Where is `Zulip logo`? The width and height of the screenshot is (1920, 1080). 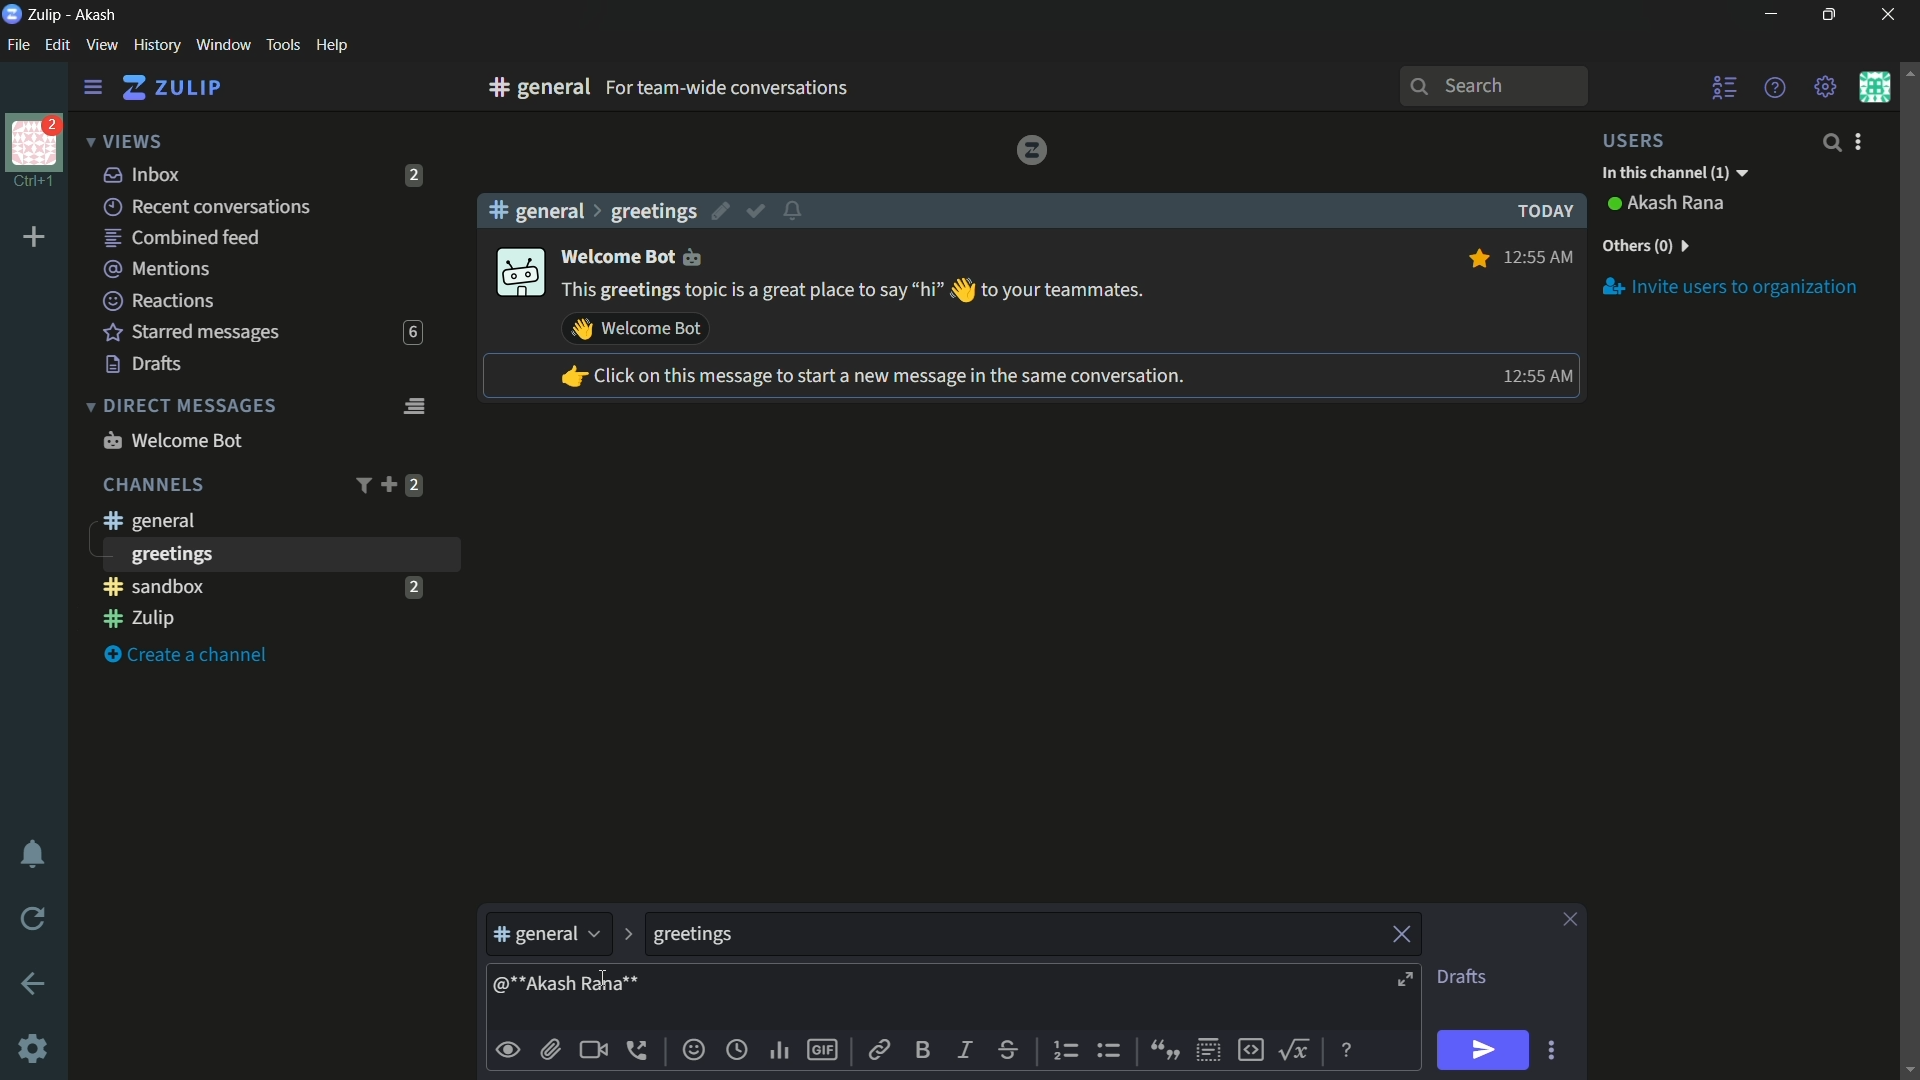 Zulip logo is located at coordinates (1031, 149).